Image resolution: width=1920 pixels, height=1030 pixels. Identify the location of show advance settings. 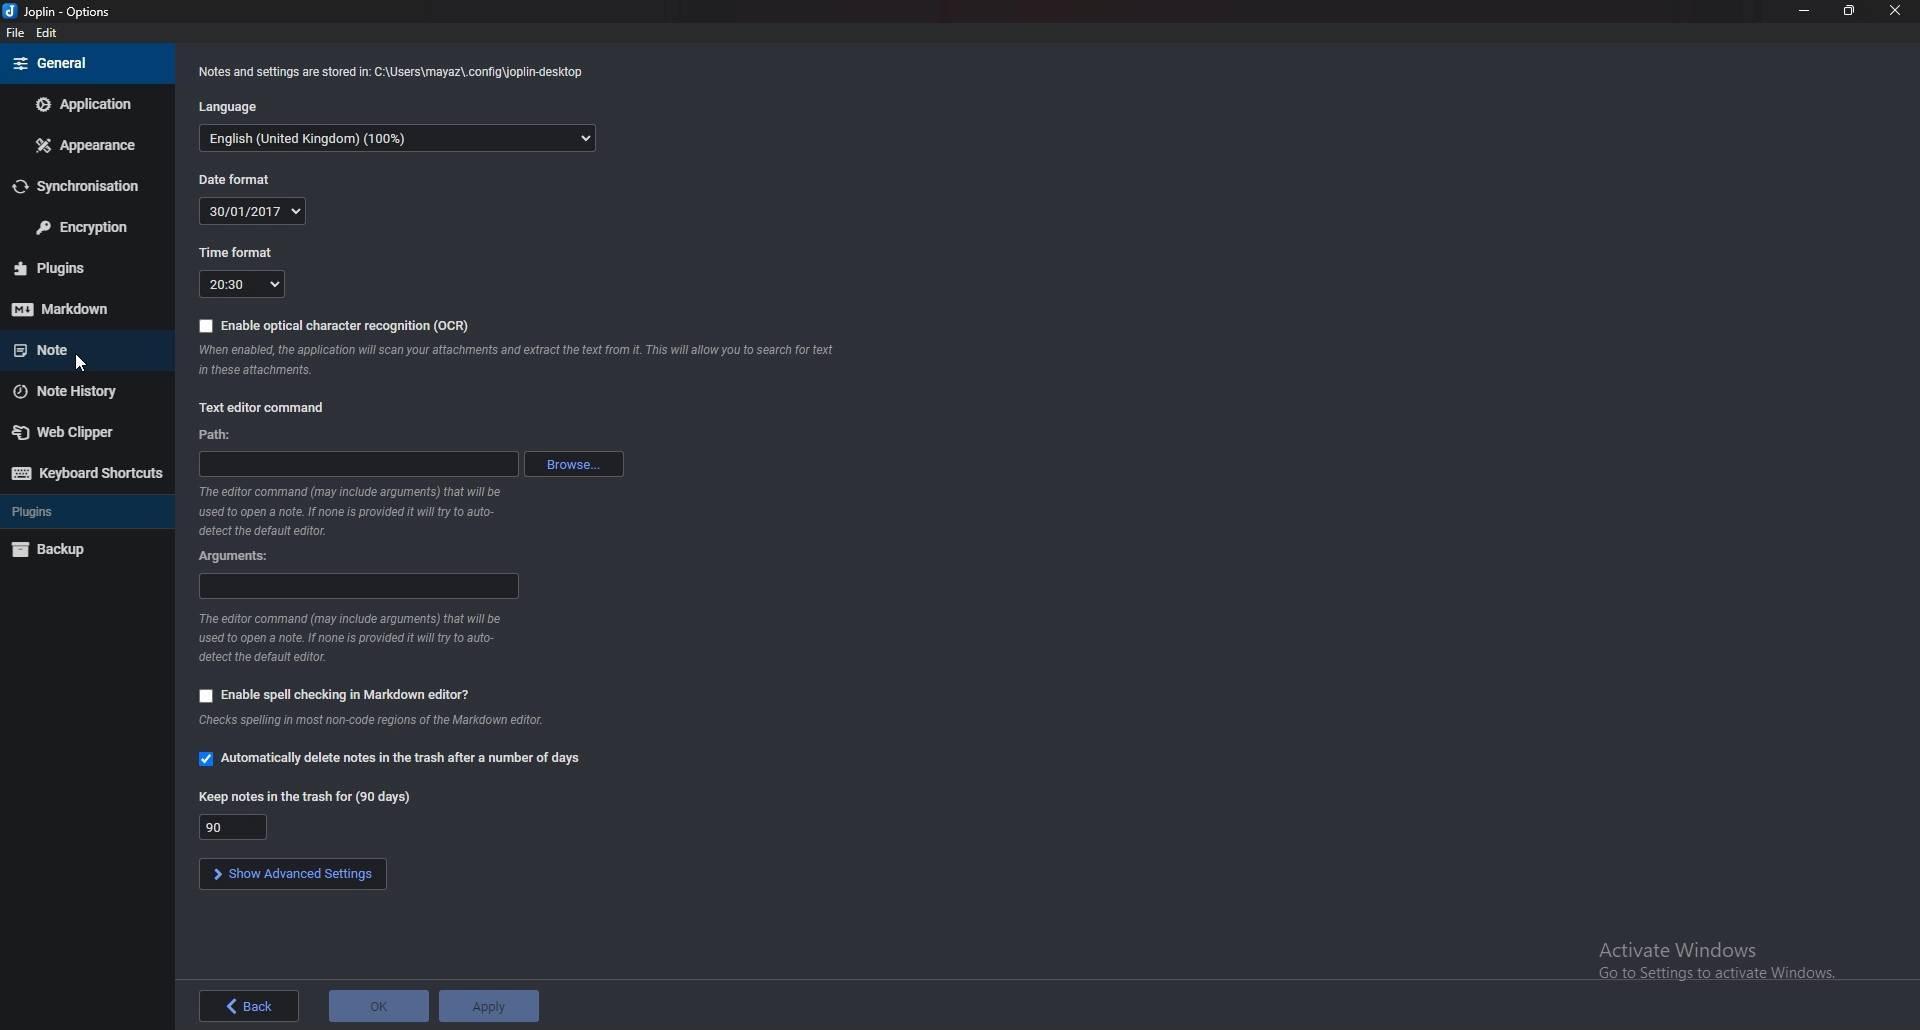
(292, 872).